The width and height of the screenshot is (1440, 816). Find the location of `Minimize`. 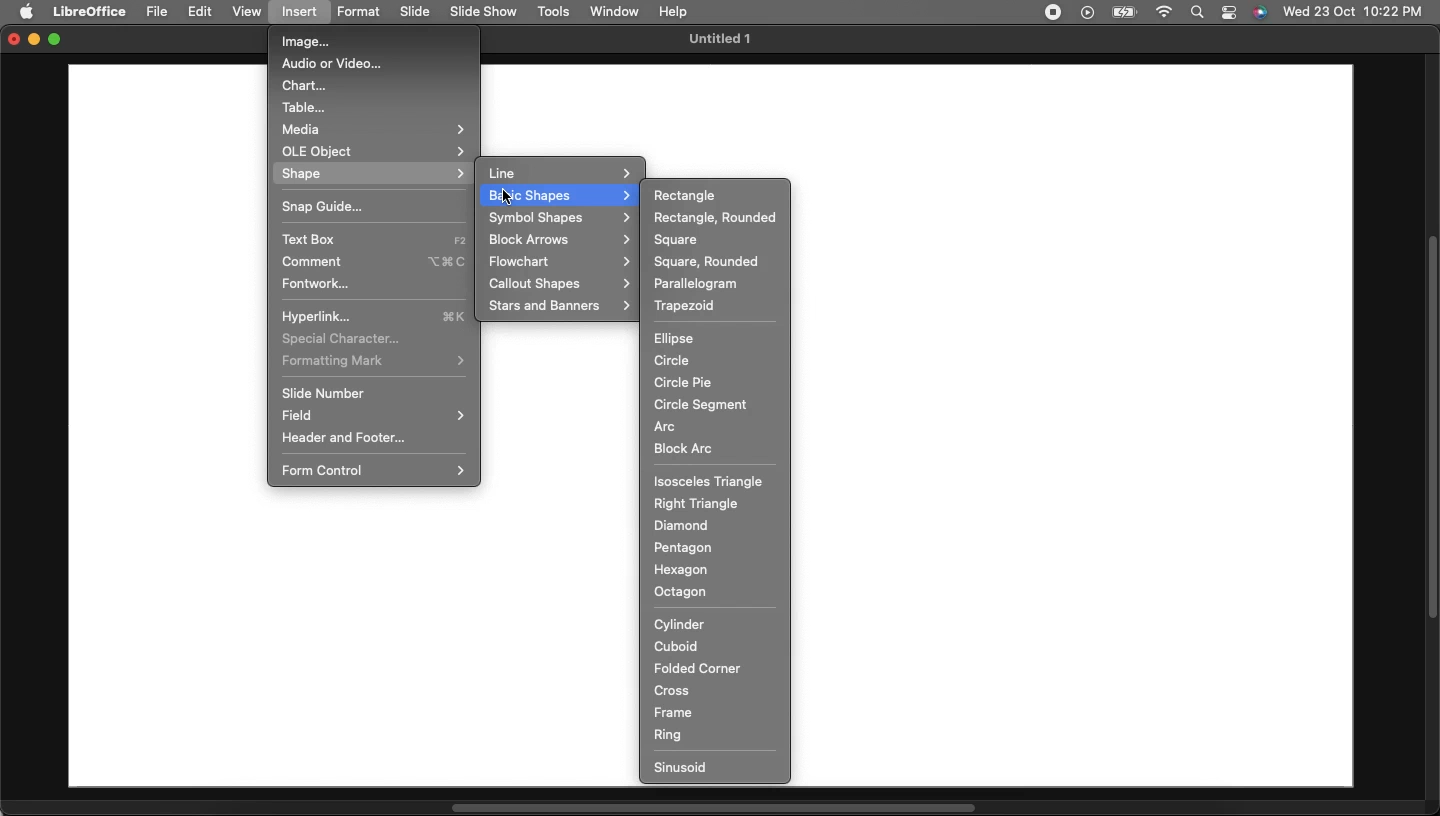

Minimize is located at coordinates (35, 41).